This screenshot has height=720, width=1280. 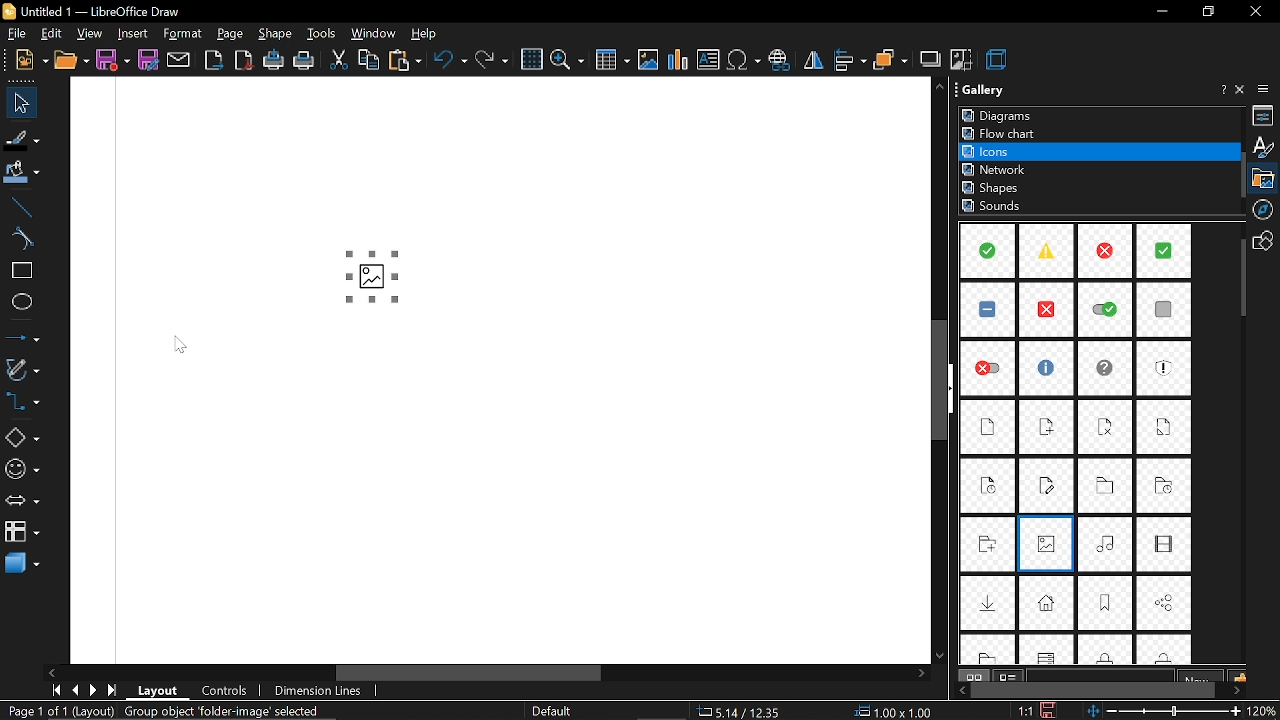 What do you see at coordinates (19, 173) in the screenshot?
I see `fill color` at bounding box center [19, 173].